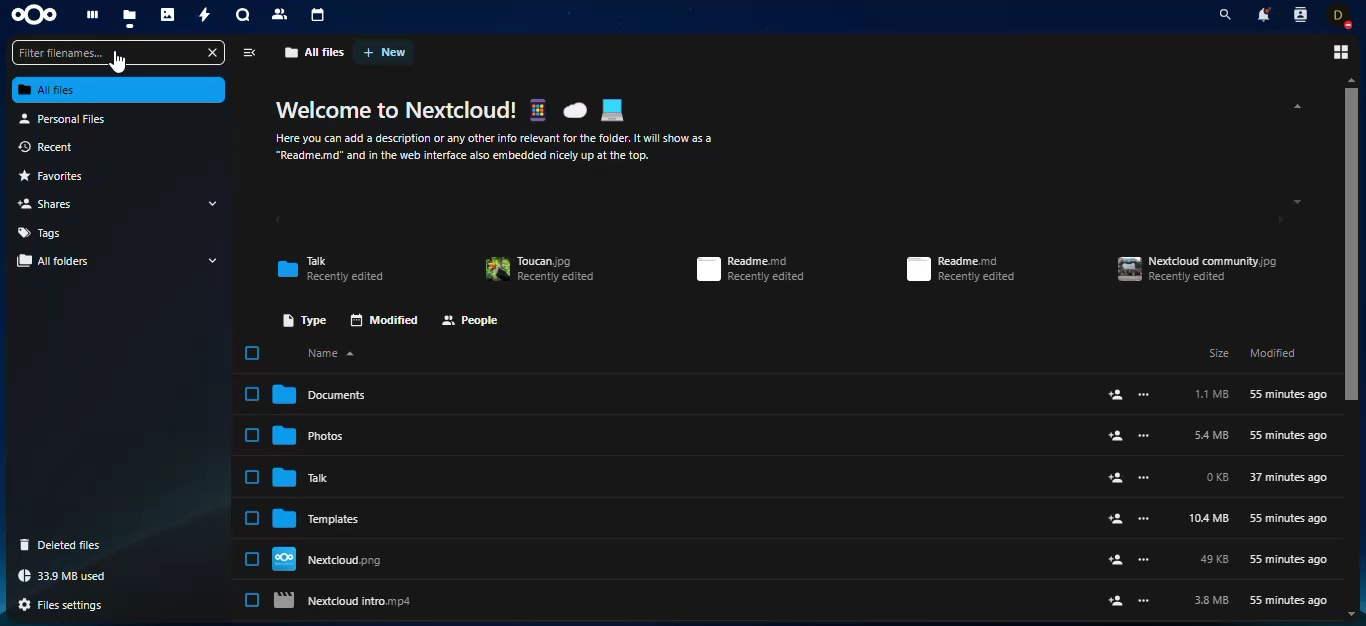  What do you see at coordinates (1352, 79) in the screenshot?
I see `scroll up` at bounding box center [1352, 79].